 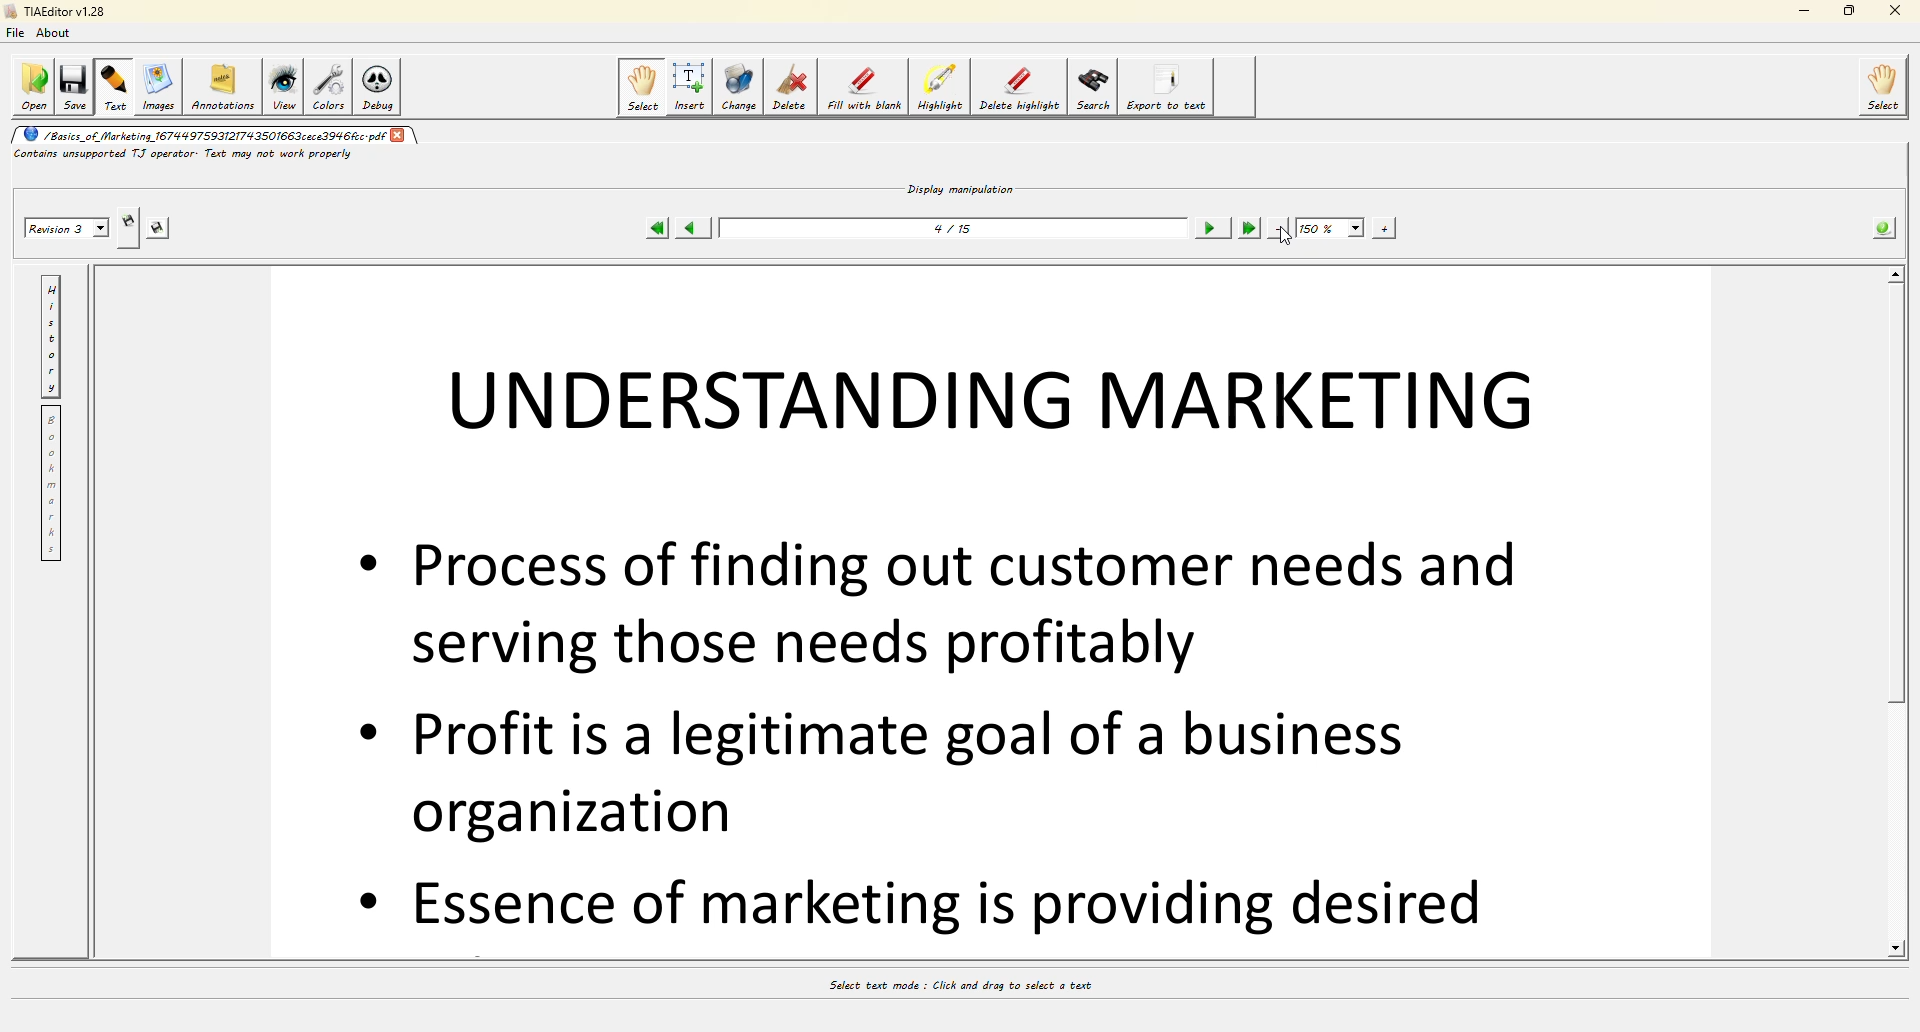 What do you see at coordinates (644, 87) in the screenshot?
I see `select` at bounding box center [644, 87].